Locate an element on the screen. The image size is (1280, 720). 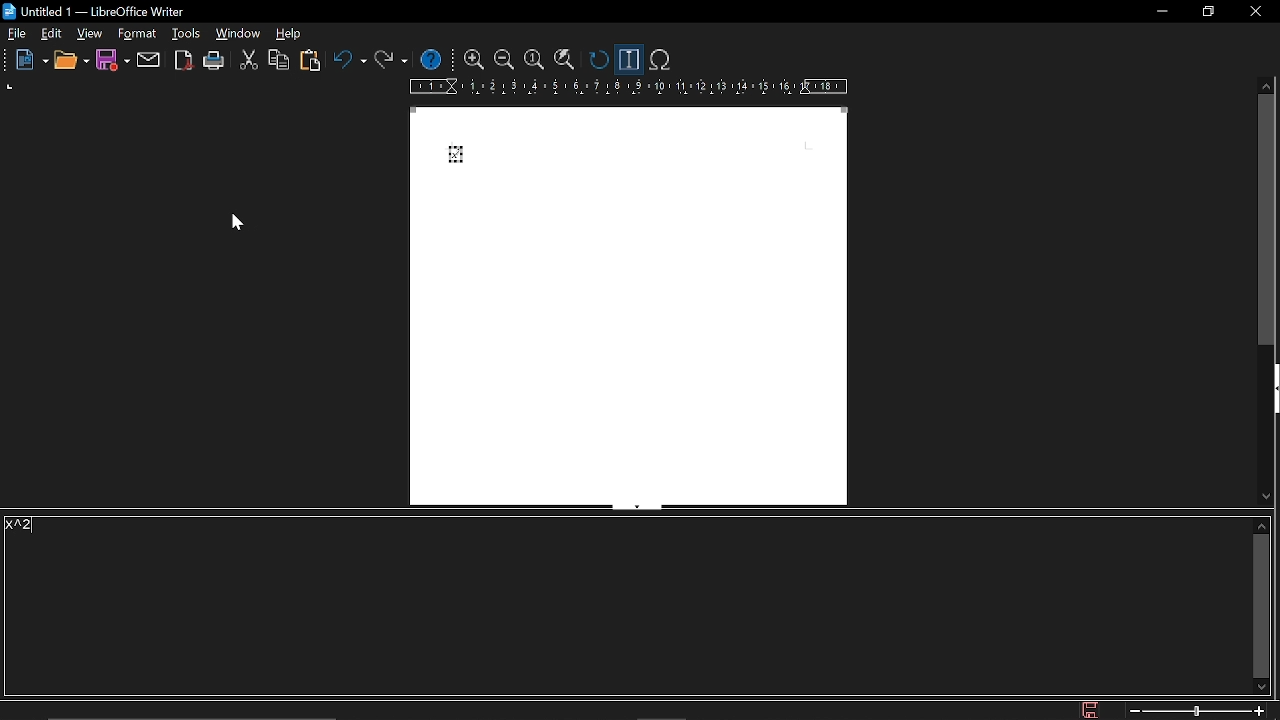
update  is located at coordinates (596, 60).